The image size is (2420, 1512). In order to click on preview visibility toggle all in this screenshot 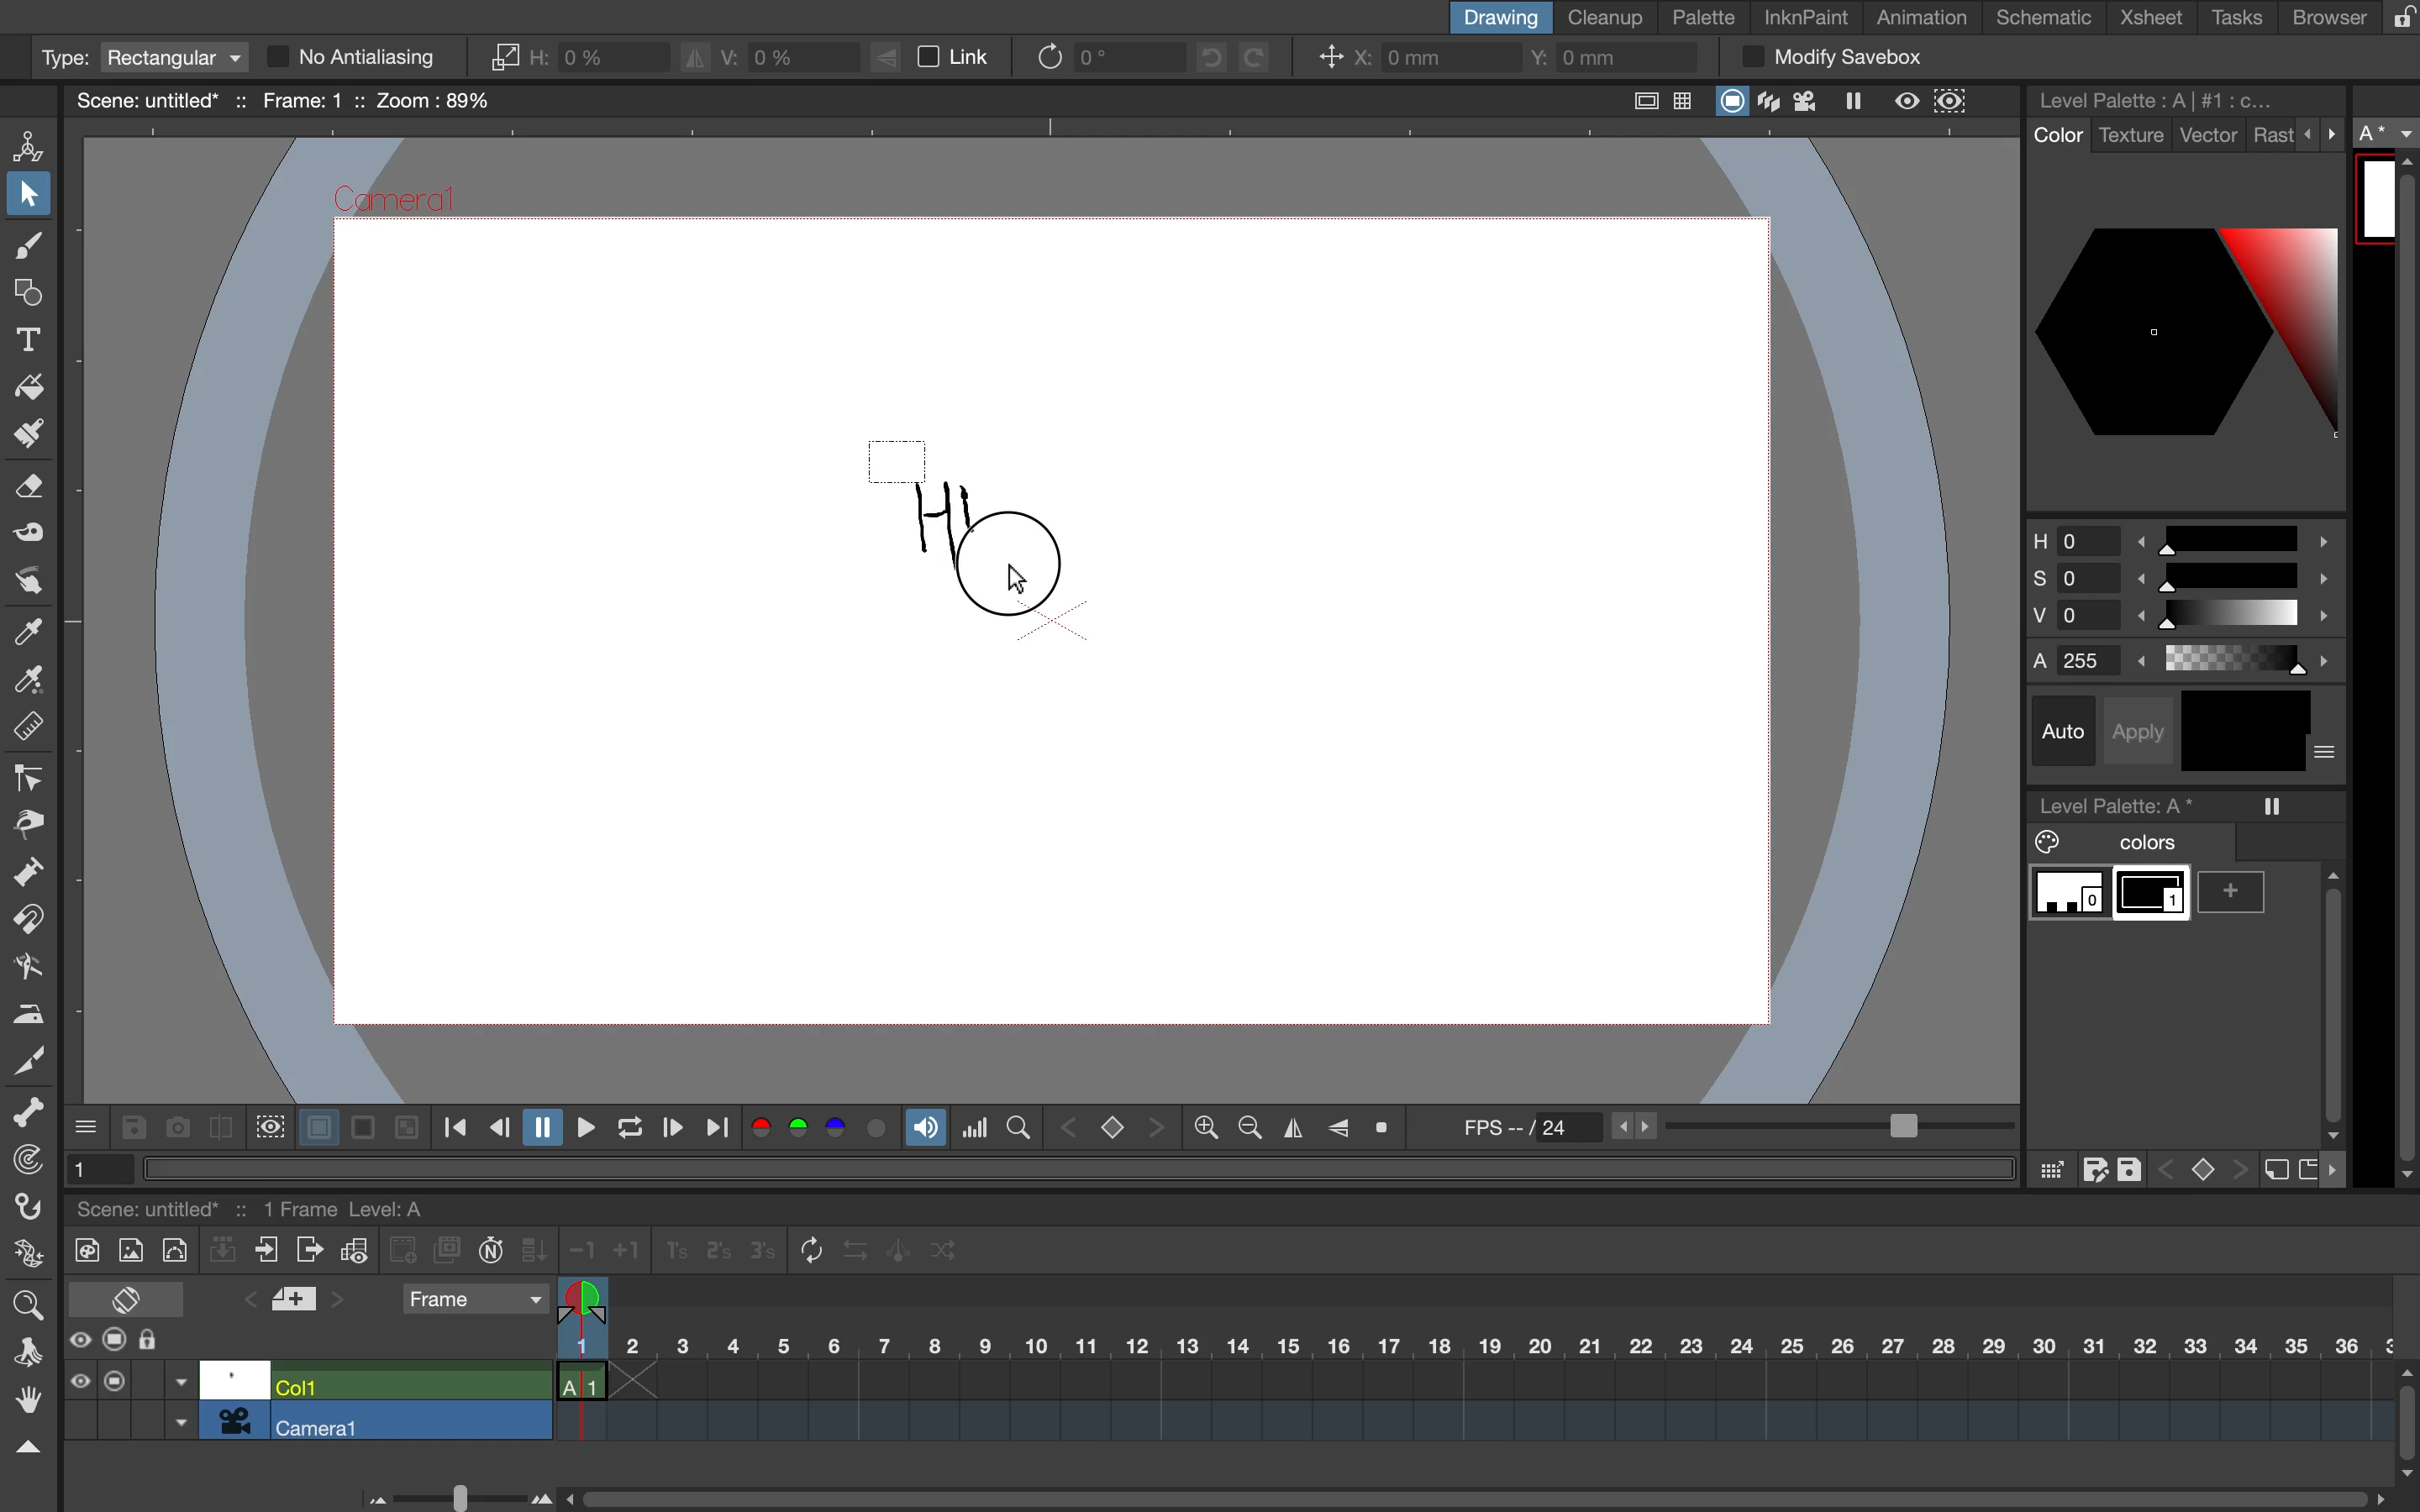, I will do `click(78, 1381)`.